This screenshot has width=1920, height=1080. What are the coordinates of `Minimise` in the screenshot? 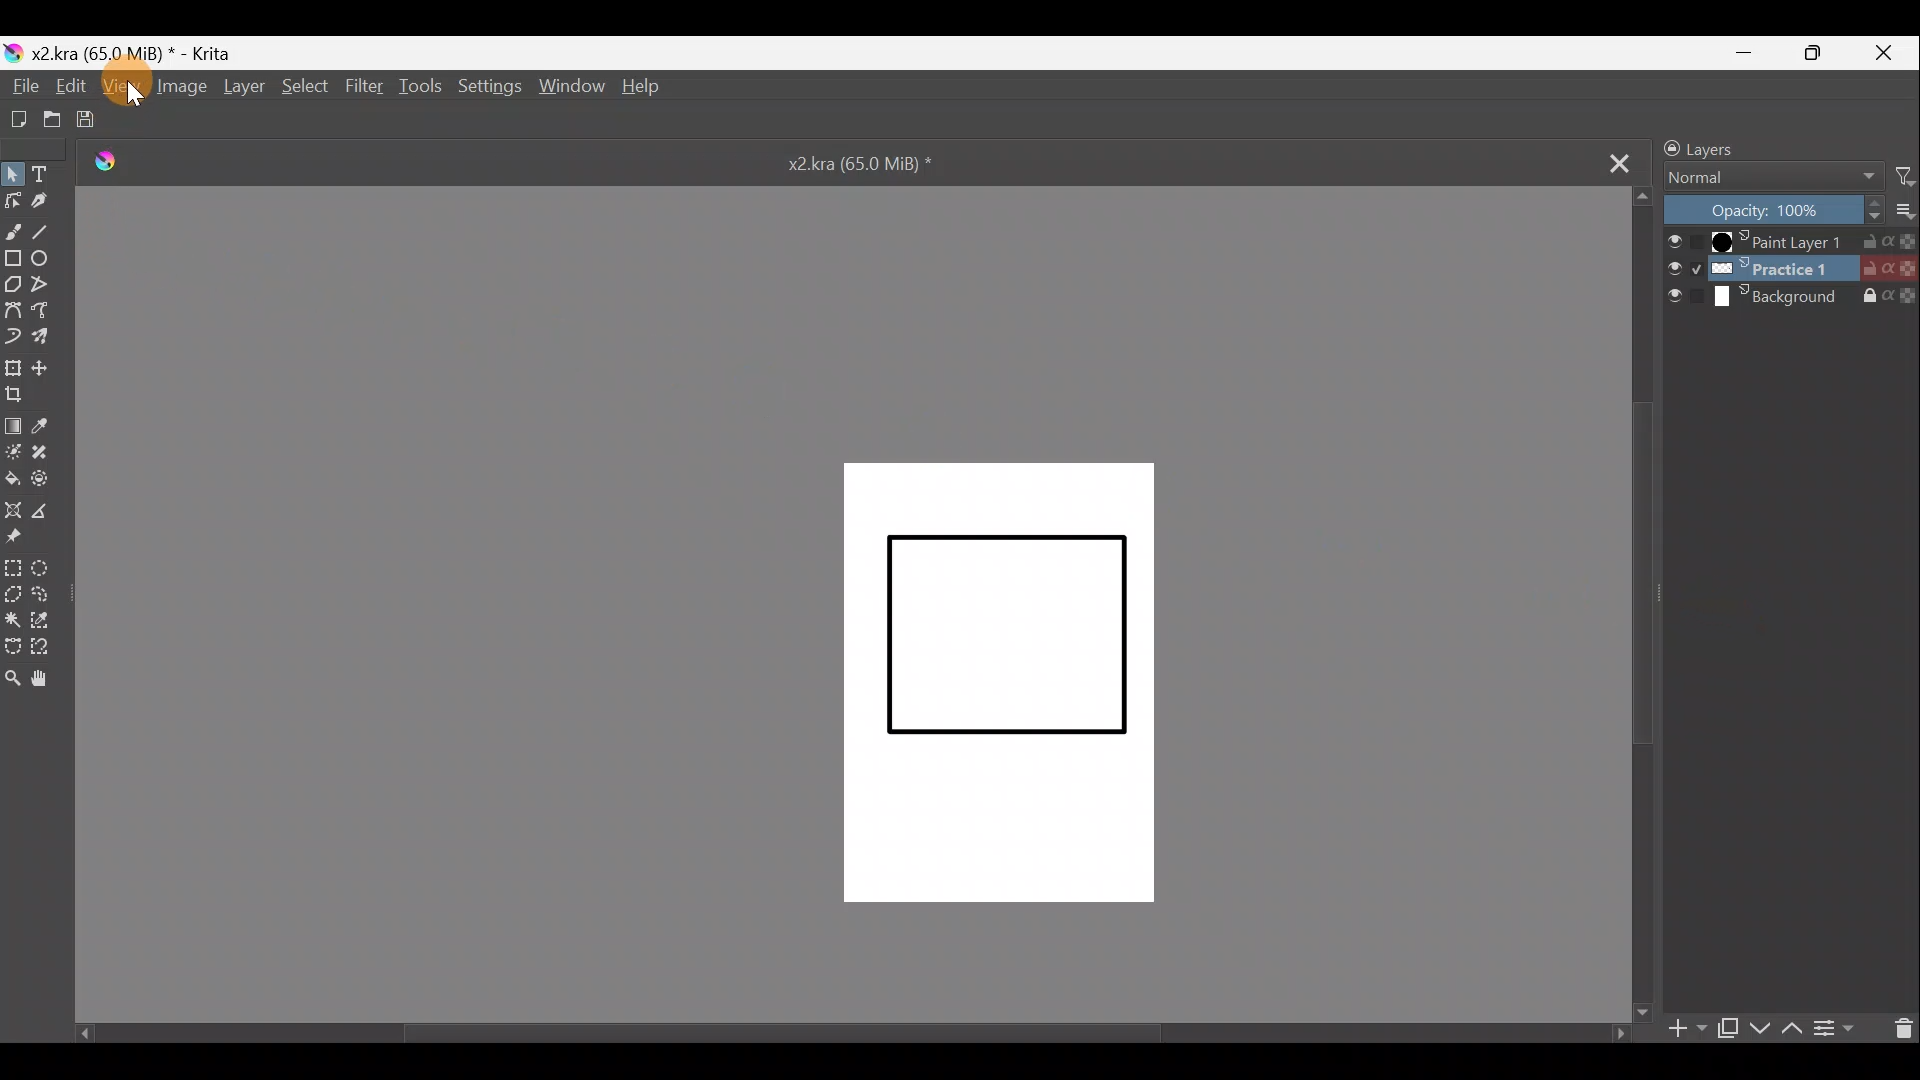 It's located at (1749, 51).